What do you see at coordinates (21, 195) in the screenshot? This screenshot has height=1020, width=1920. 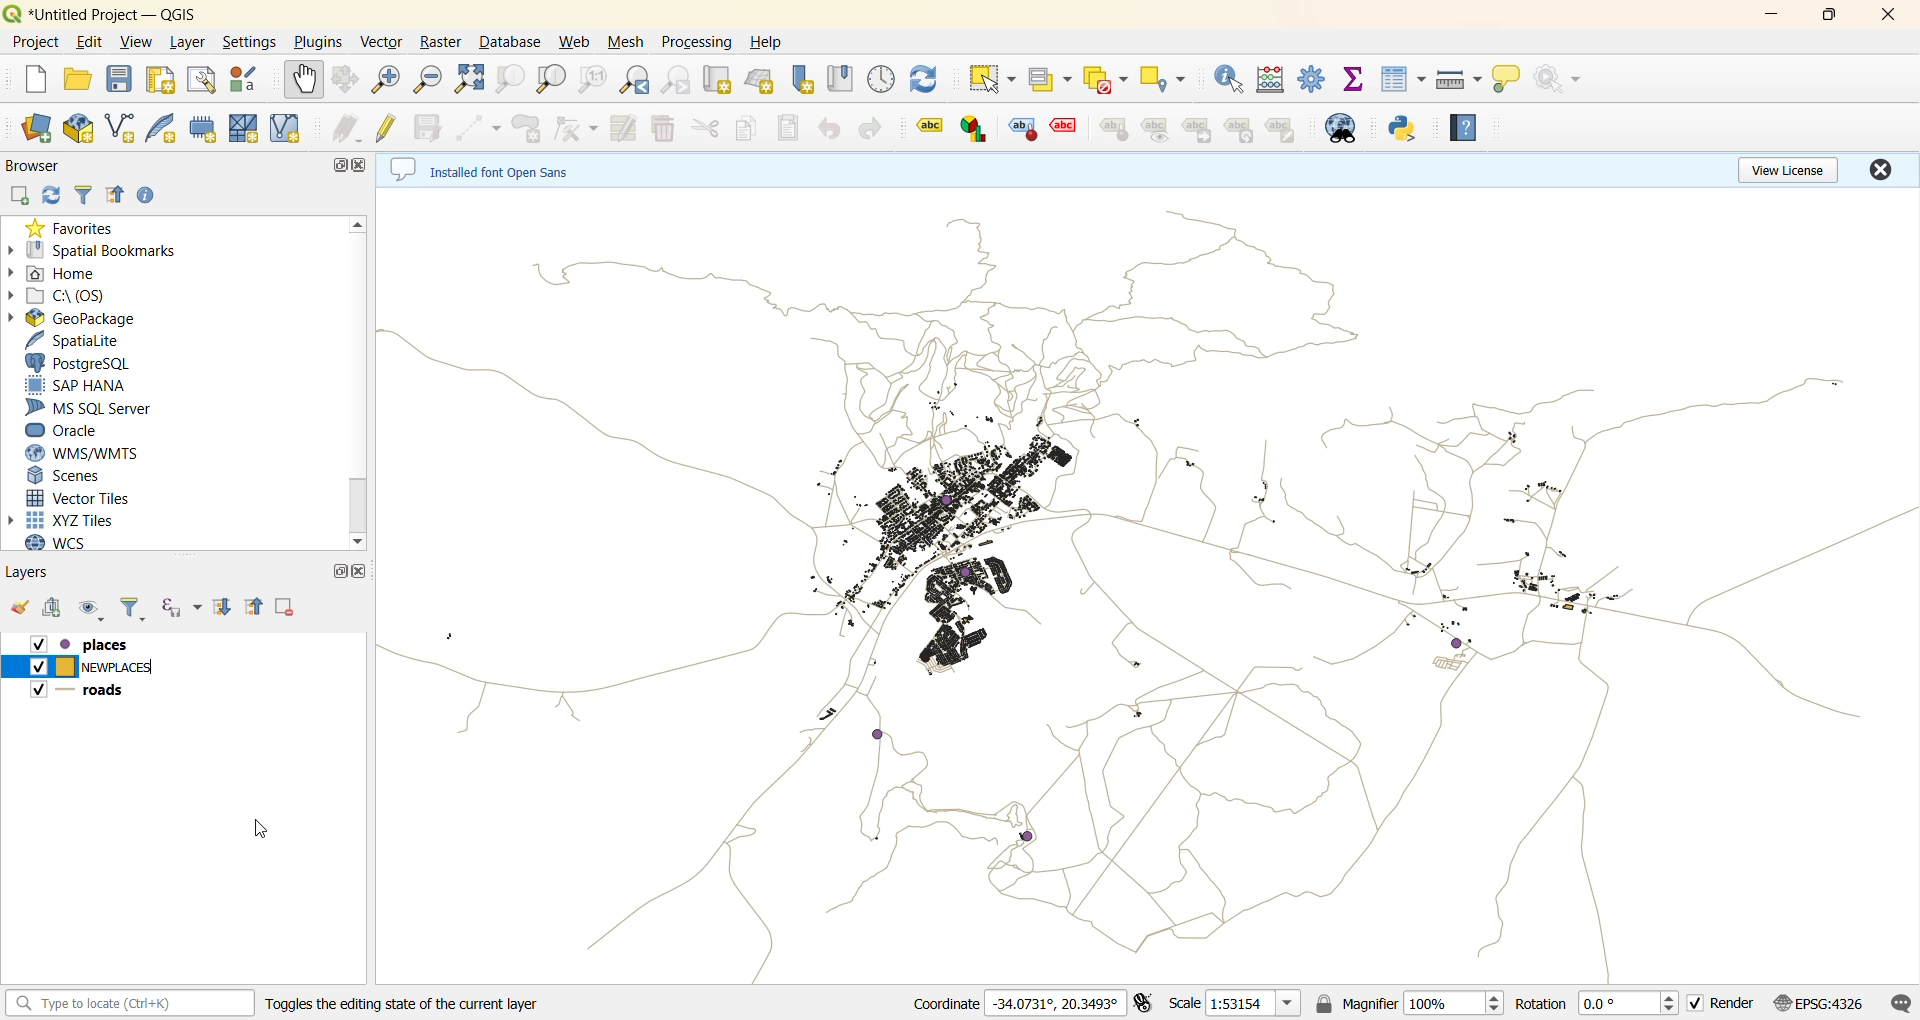 I see `add` at bounding box center [21, 195].